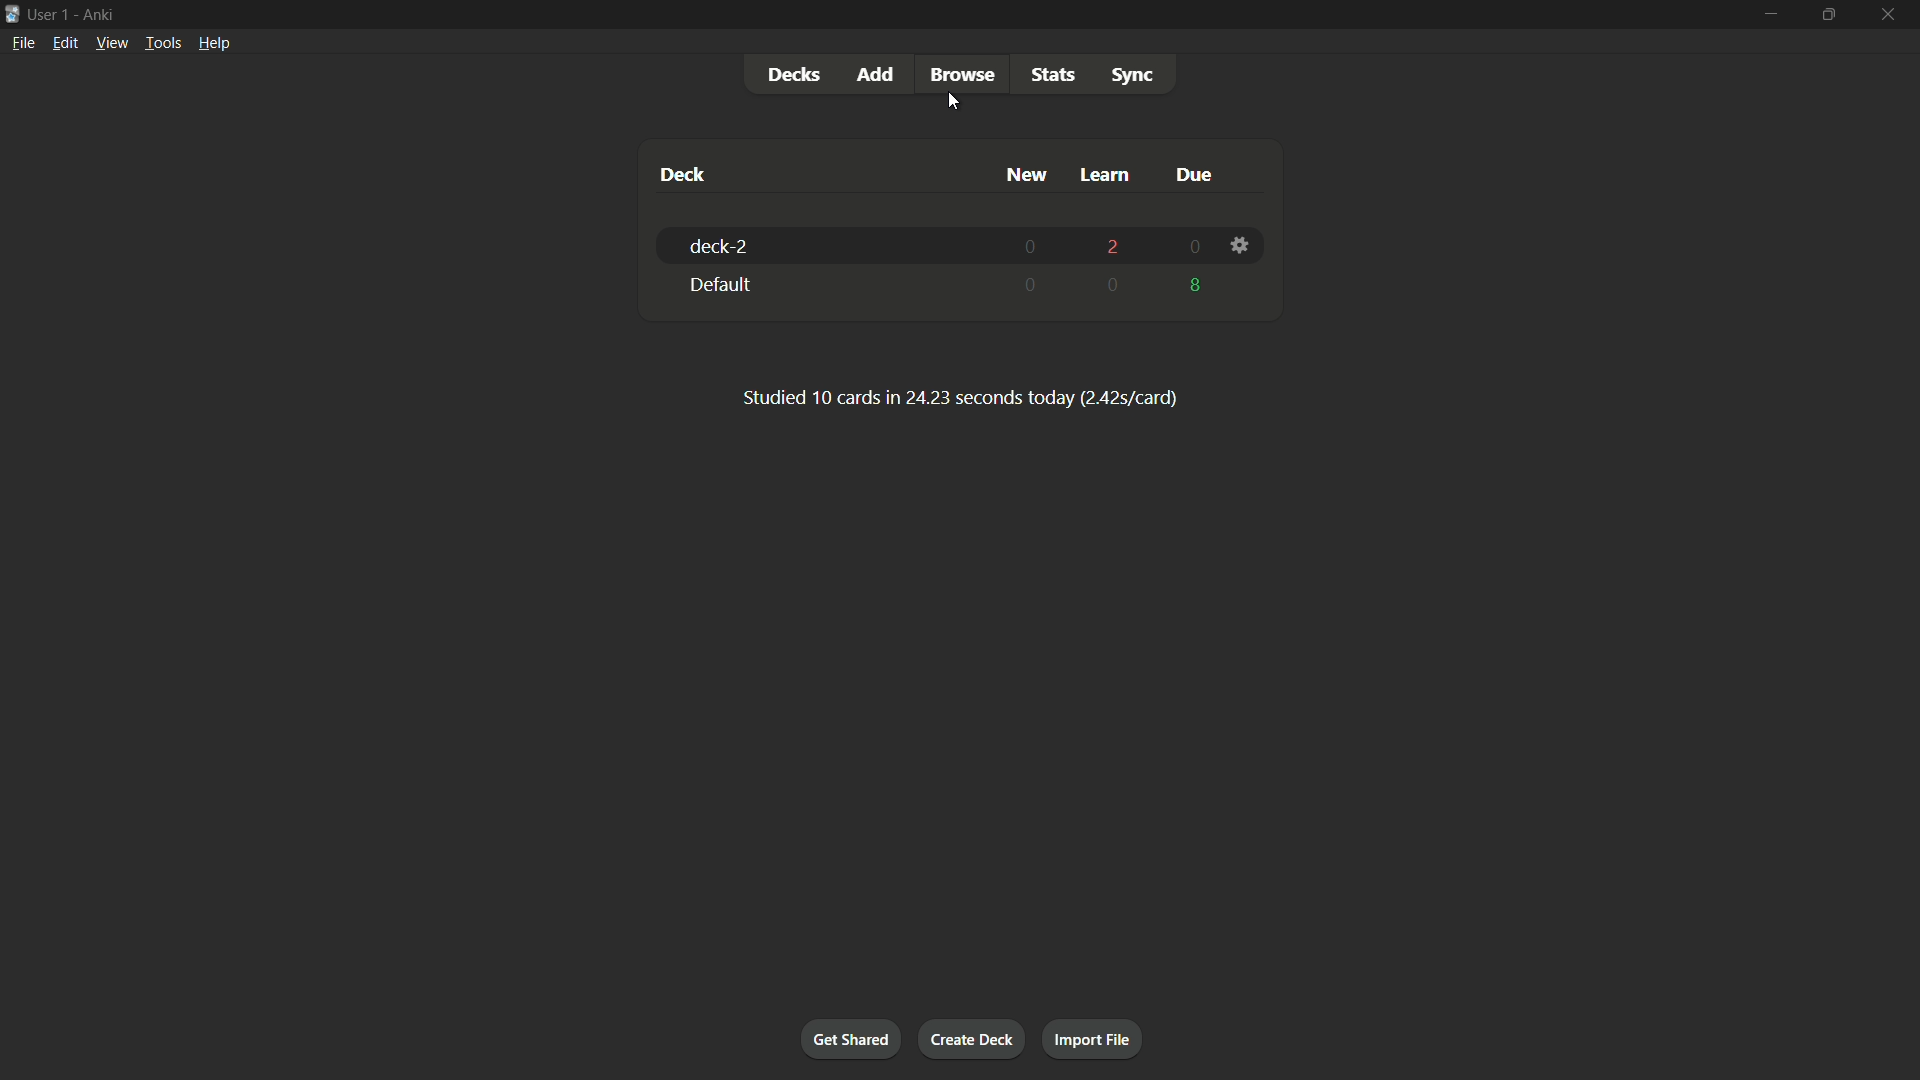 This screenshot has width=1920, height=1080. What do you see at coordinates (959, 396) in the screenshot?
I see `Studied 10 cards in 24.23 seconds today (2.42s/card)` at bounding box center [959, 396].